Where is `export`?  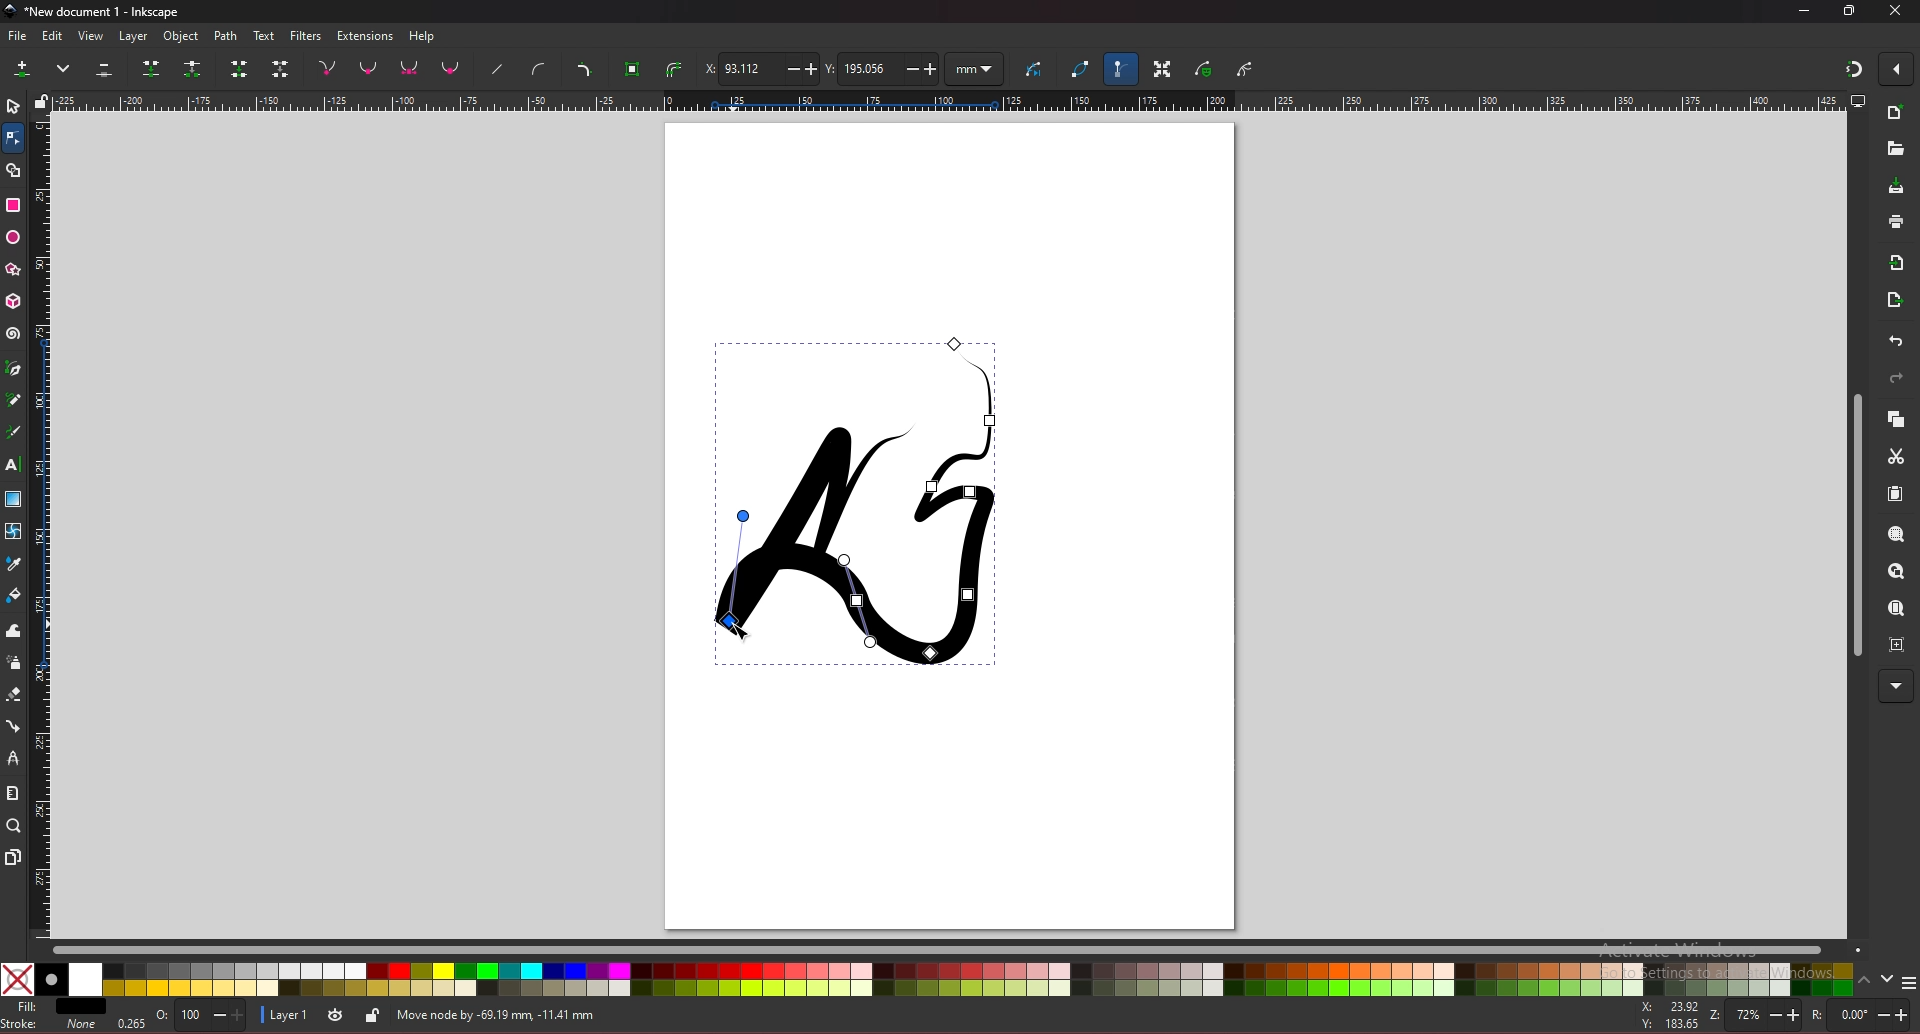
export is located at coordinates (1896, 299).